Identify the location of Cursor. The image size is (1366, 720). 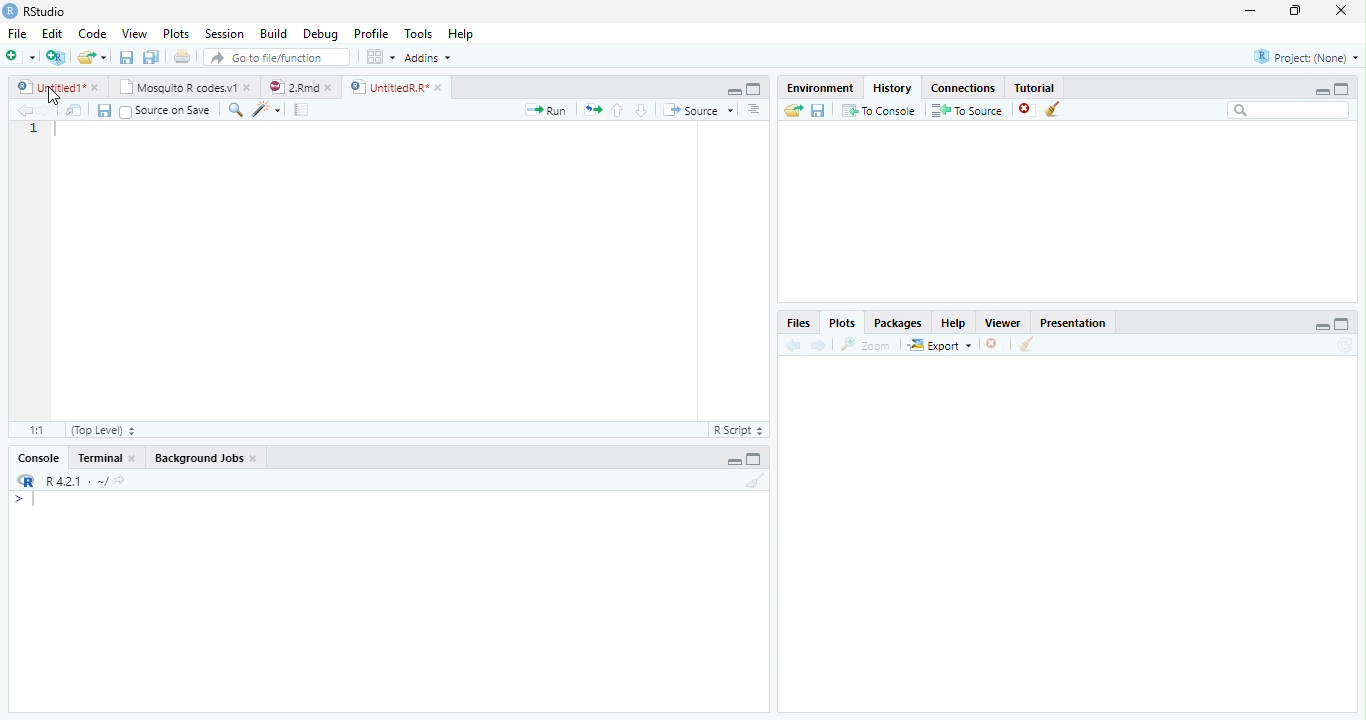
(51, 96).